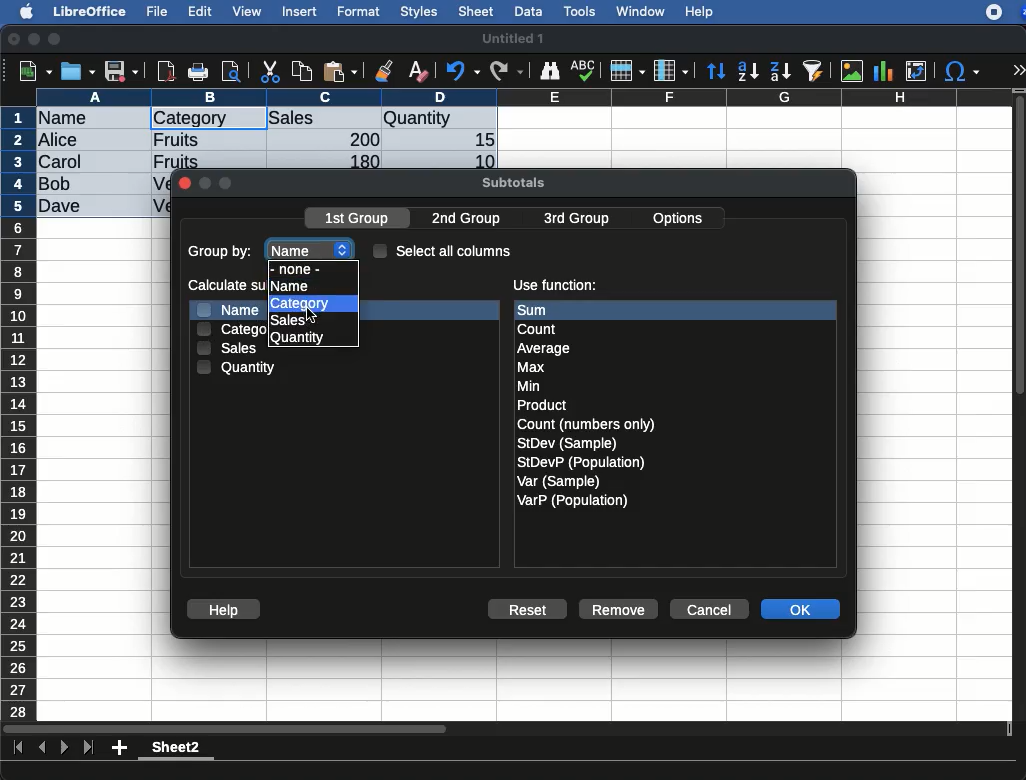 The image size is (1026, 780). Describe the element at coordinates (1005, 12) in the screenshot. I see `extensions` at that location.